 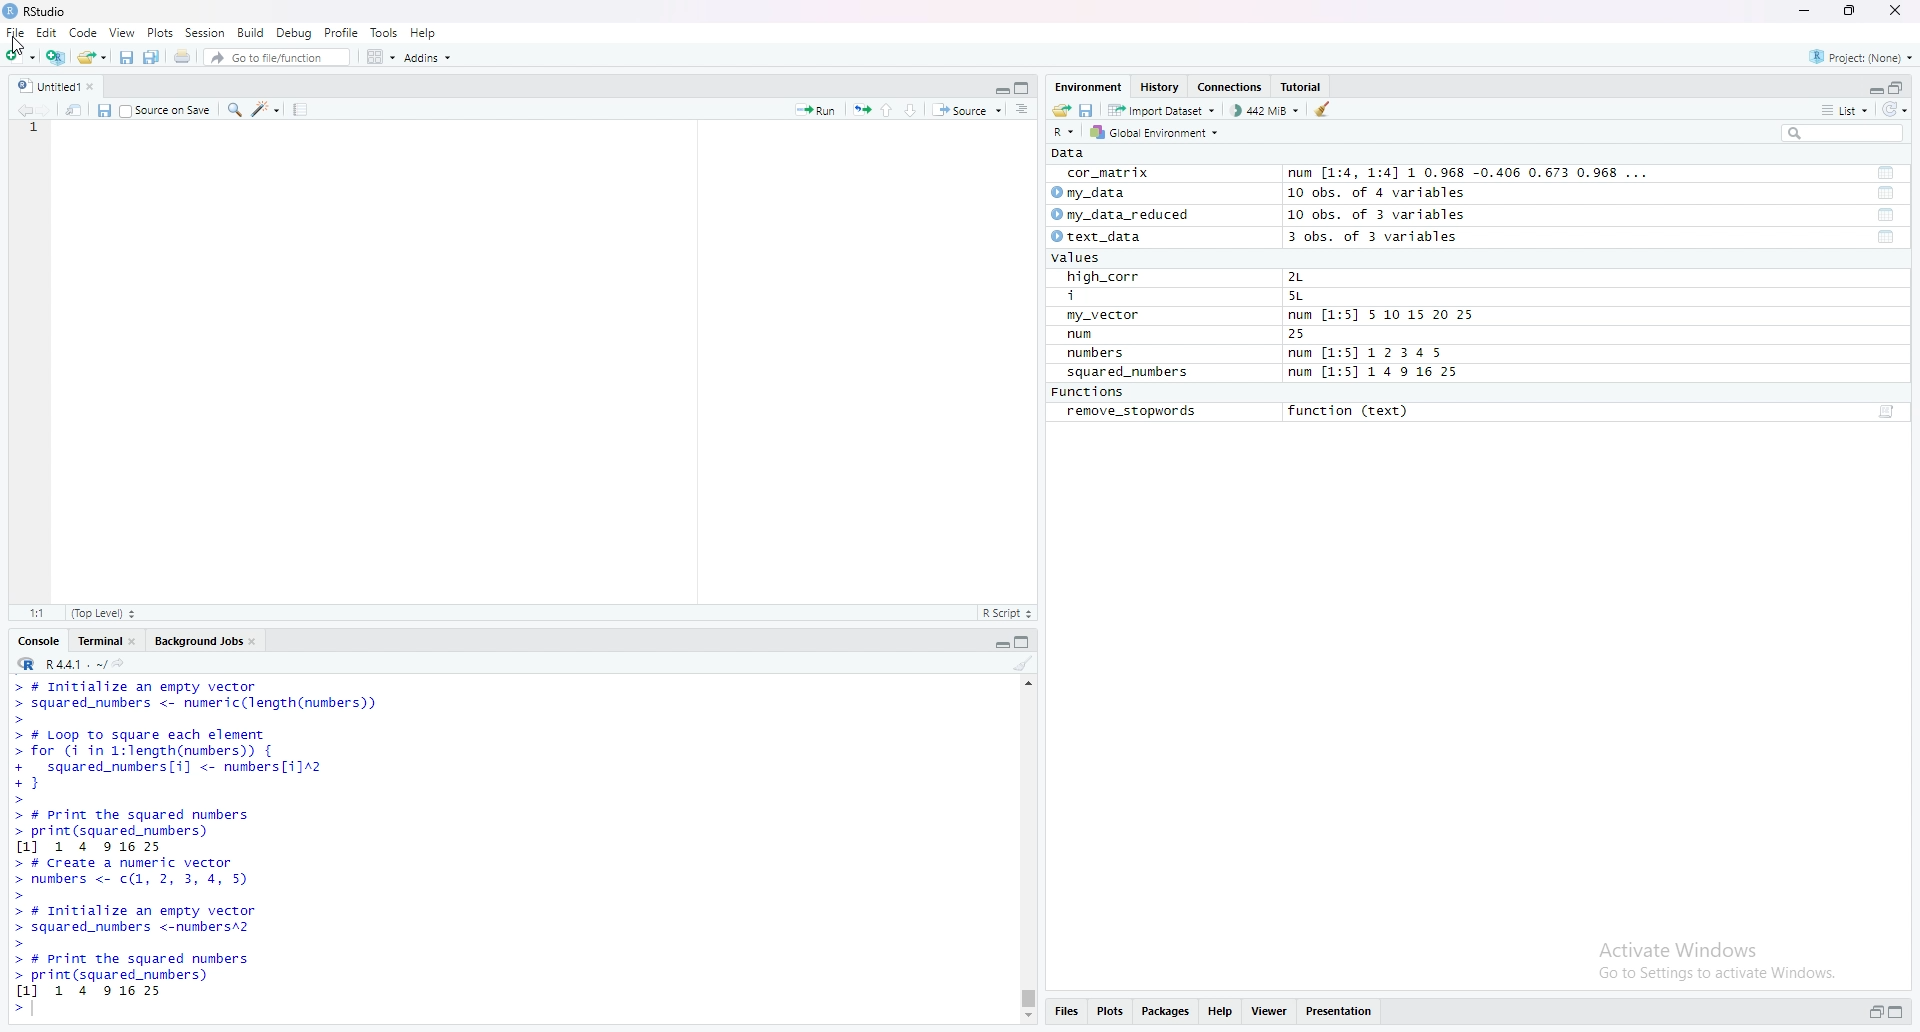 I want to click on Environment, so click(x=1085, y=86).